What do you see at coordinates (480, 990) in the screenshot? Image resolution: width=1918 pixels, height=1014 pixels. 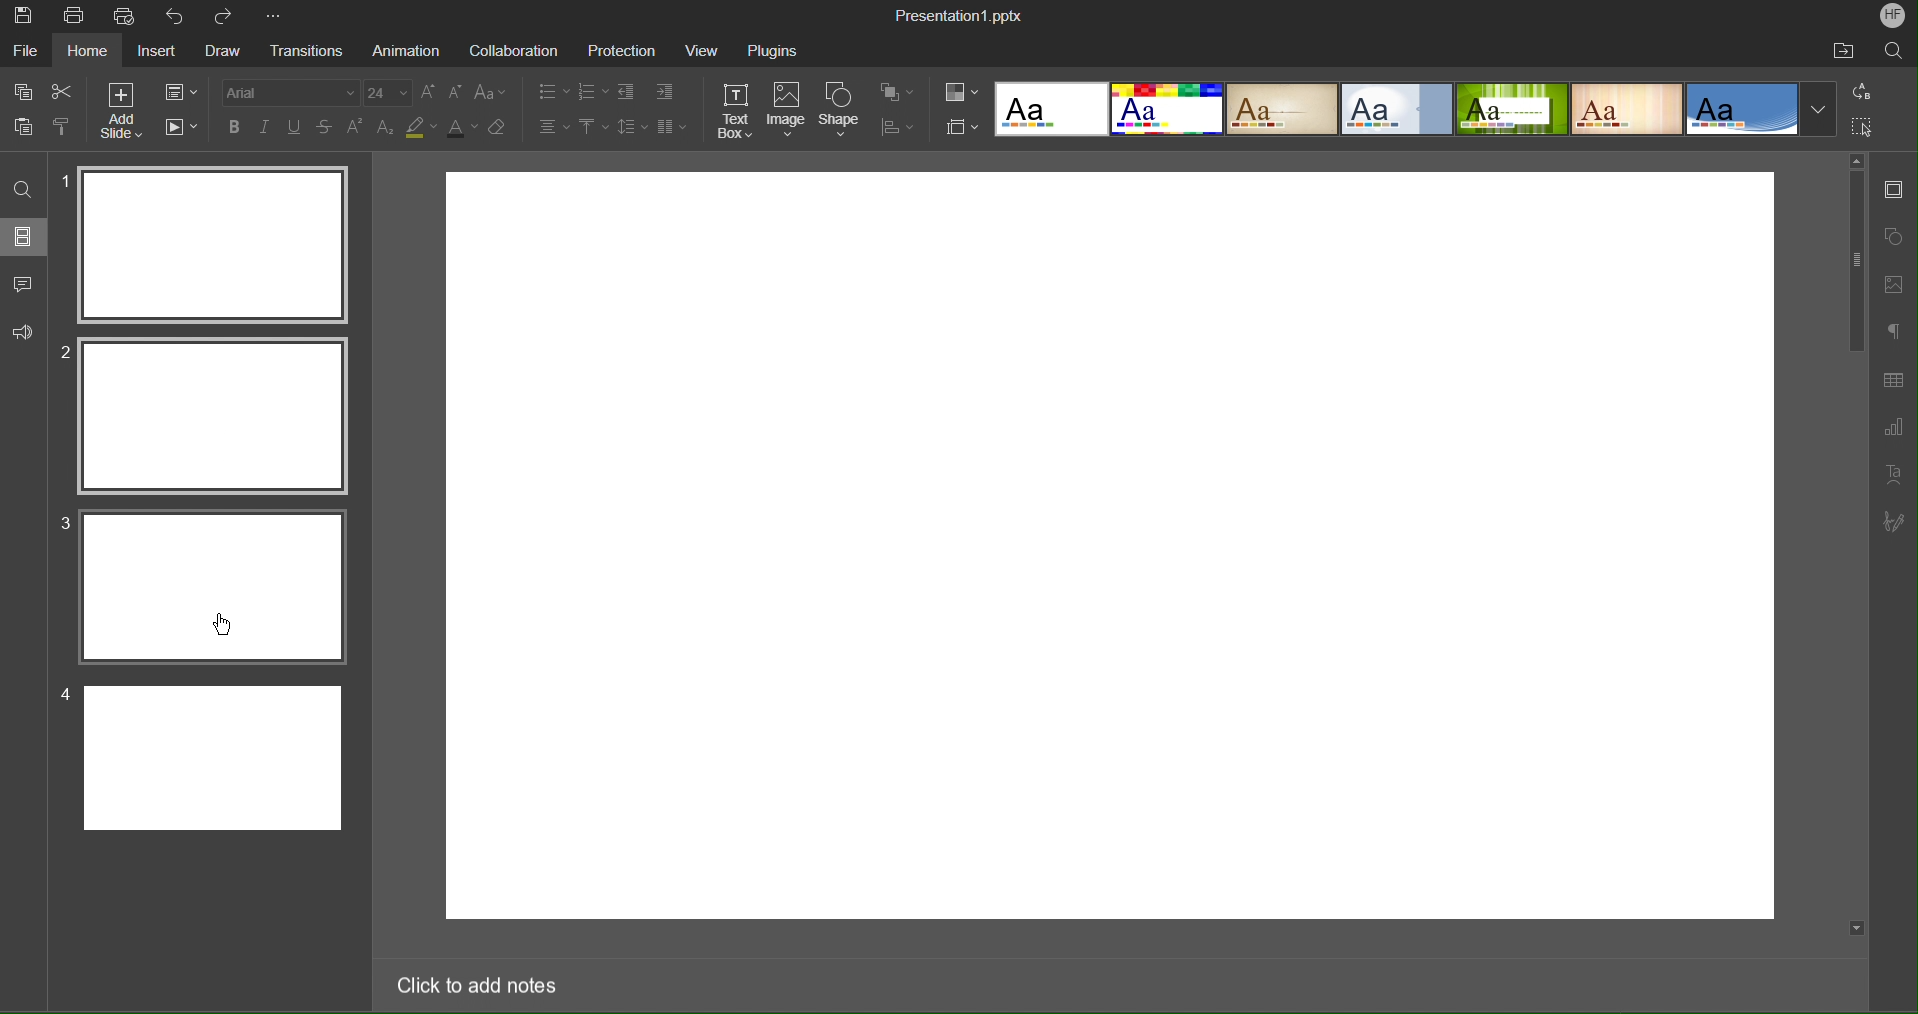 I see `Click to add notes` at bounding box center [480, 990].